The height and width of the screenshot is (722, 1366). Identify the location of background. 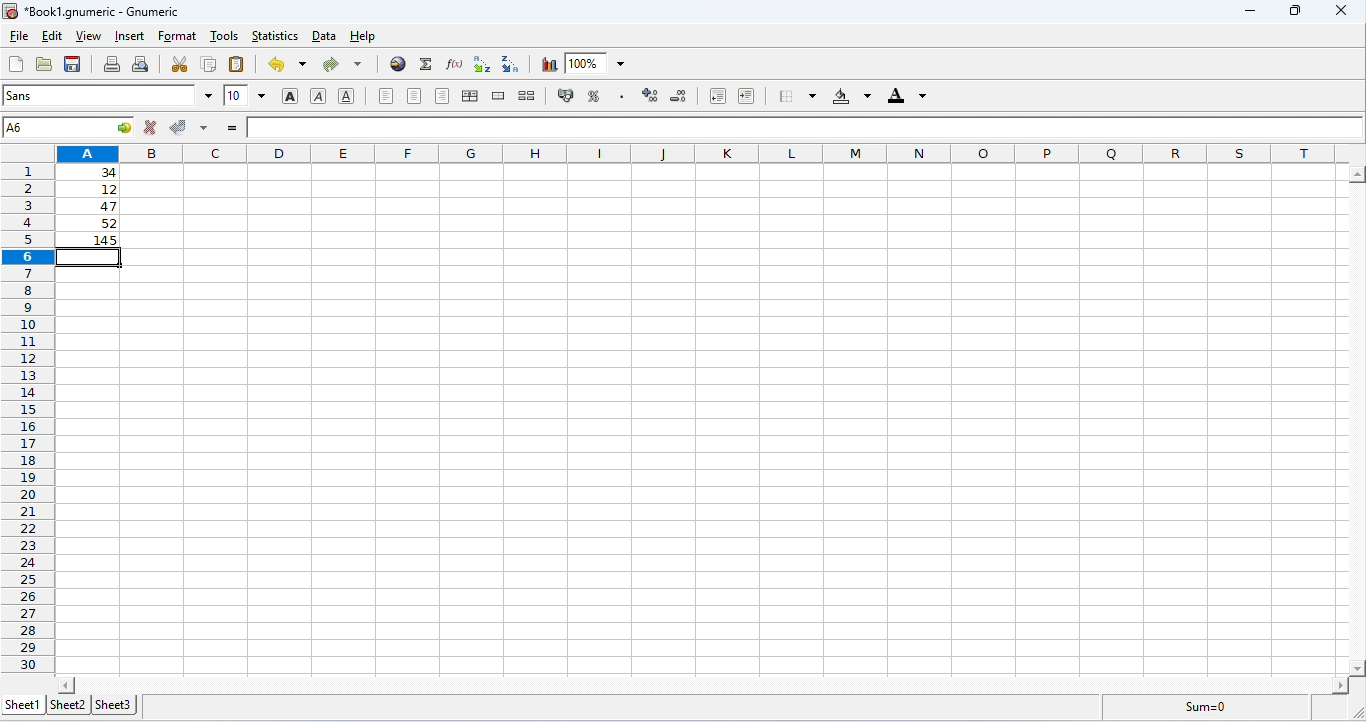
(852, 96).